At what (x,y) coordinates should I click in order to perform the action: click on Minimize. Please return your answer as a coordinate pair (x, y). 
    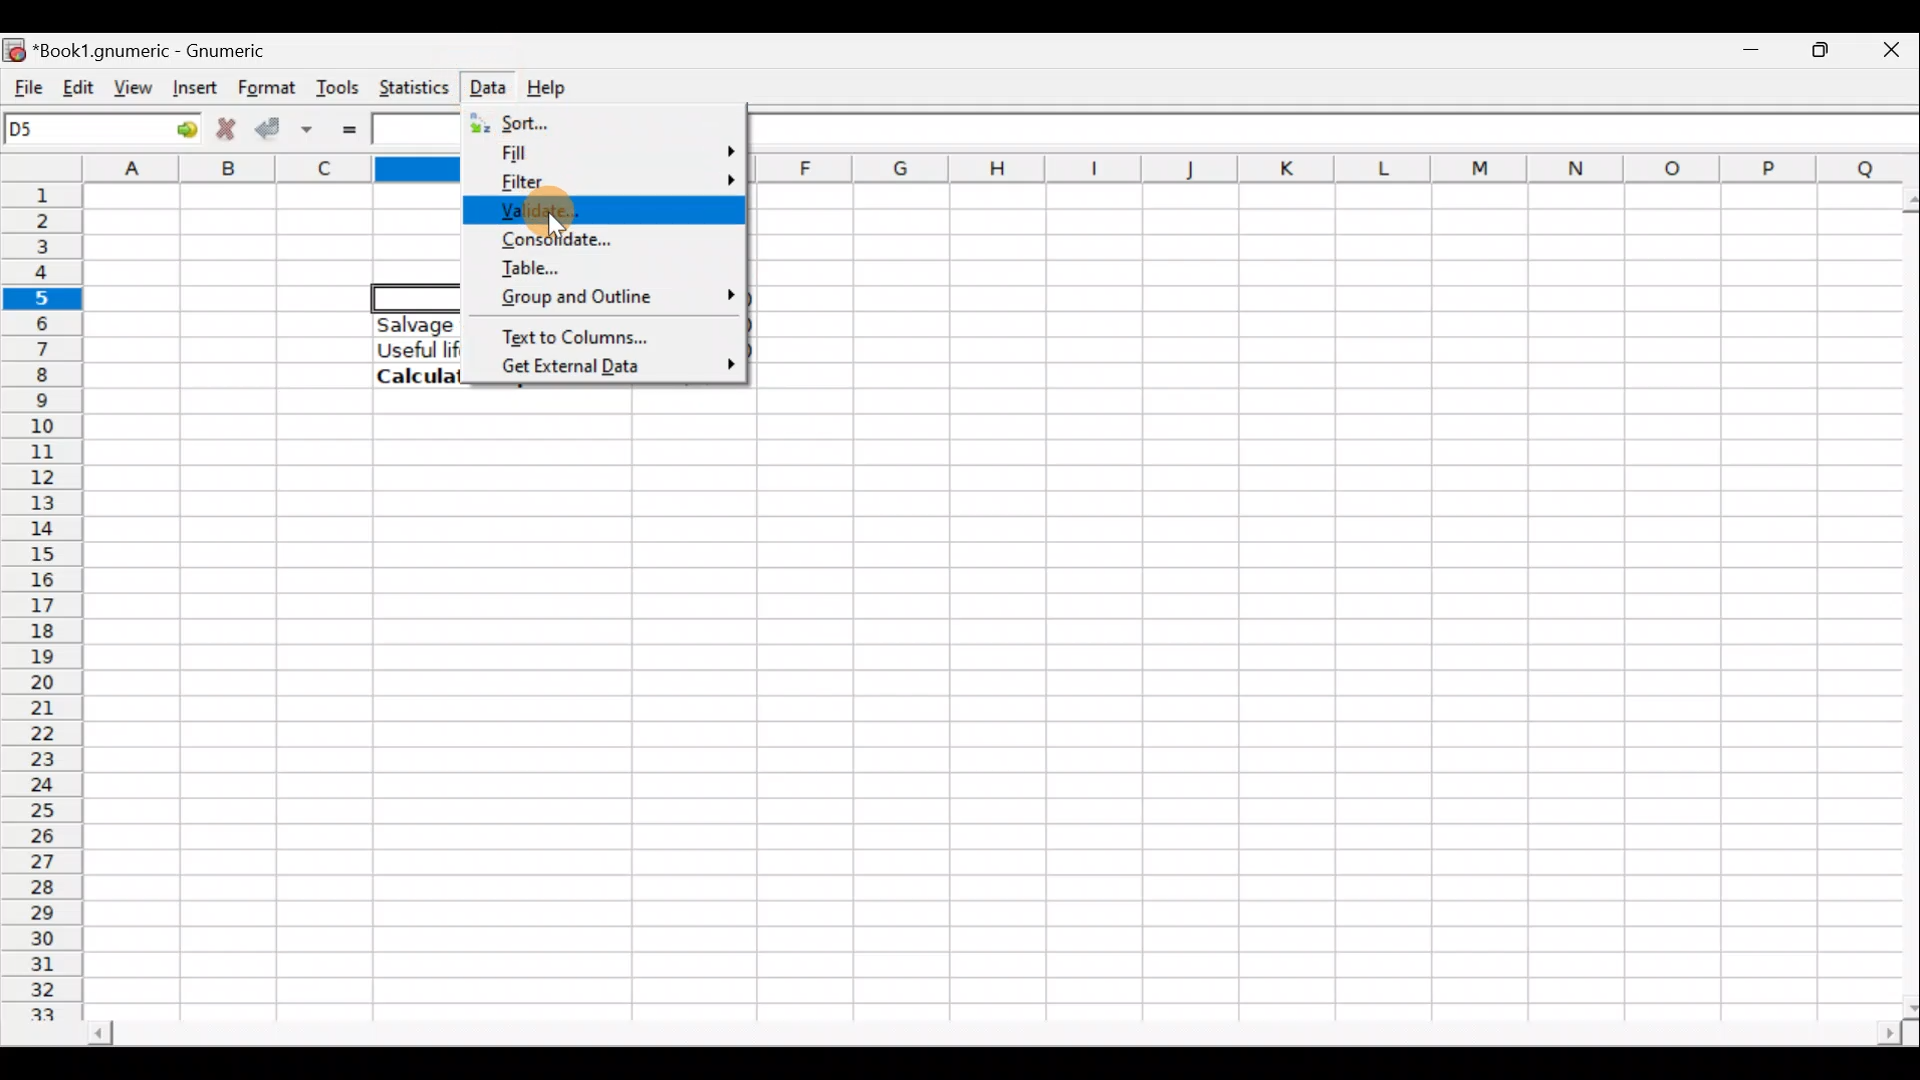
    Looking at the image, I should click on (1756, 45).